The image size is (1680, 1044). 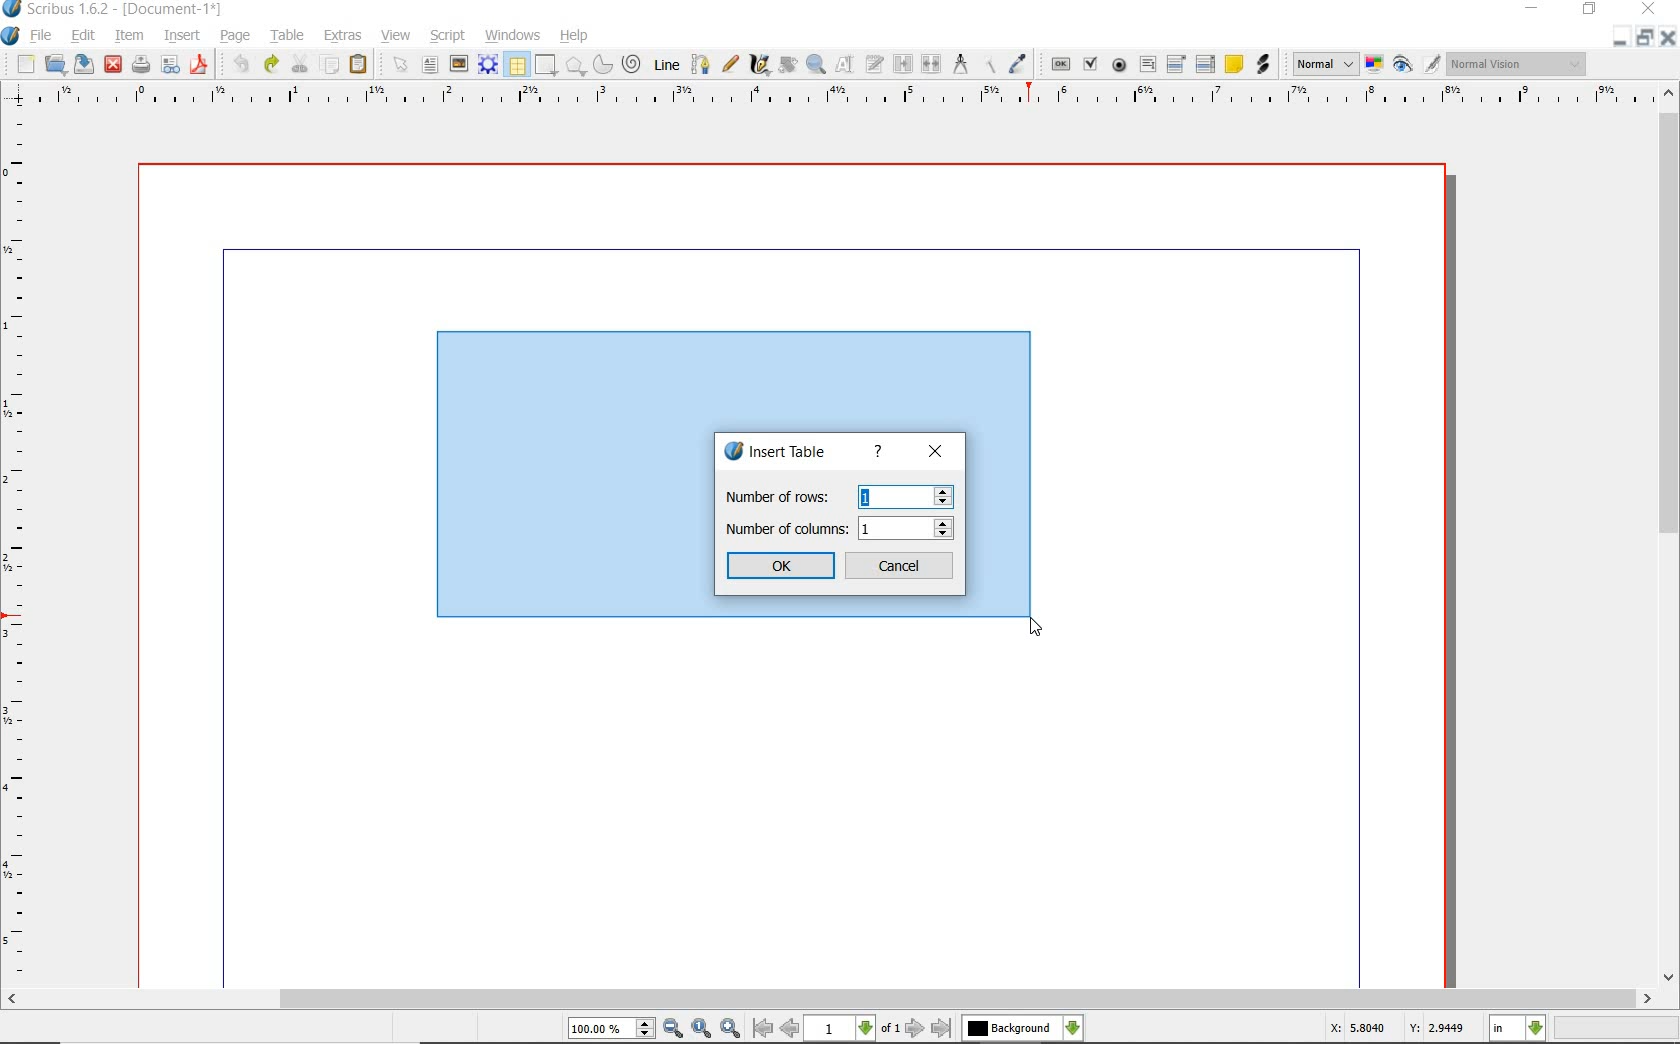 I want to click on pdf text field, so click(x=1148, y=64).